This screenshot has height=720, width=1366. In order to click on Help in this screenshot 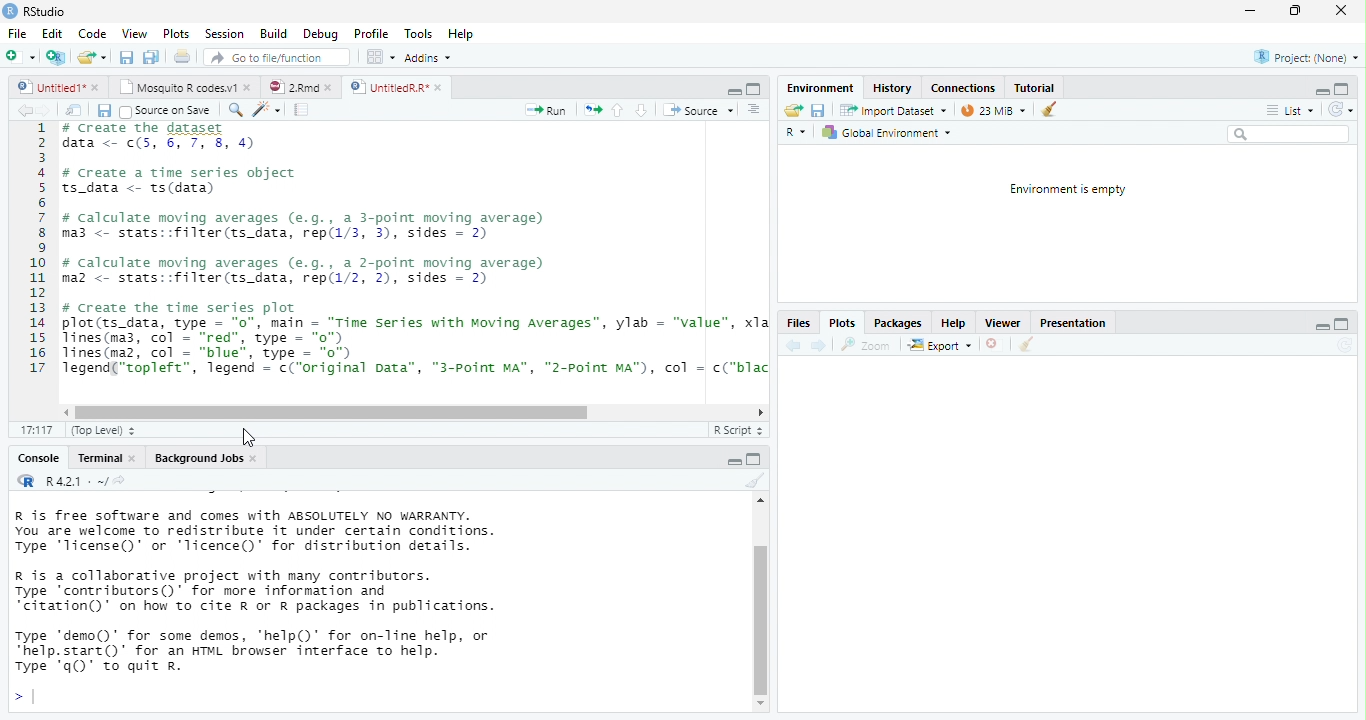, I will do `click(951, 323)`.